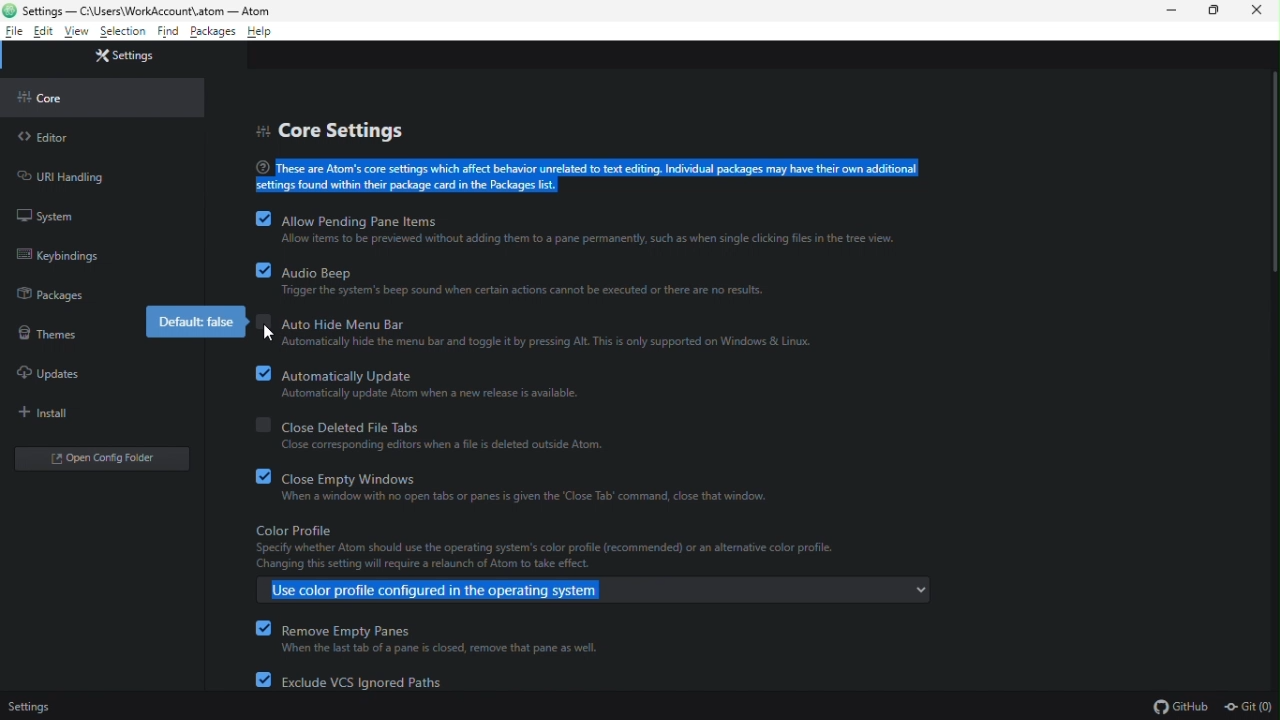 This screenshot has height=720, width=1280. I want to click on find, so click(170, 30).